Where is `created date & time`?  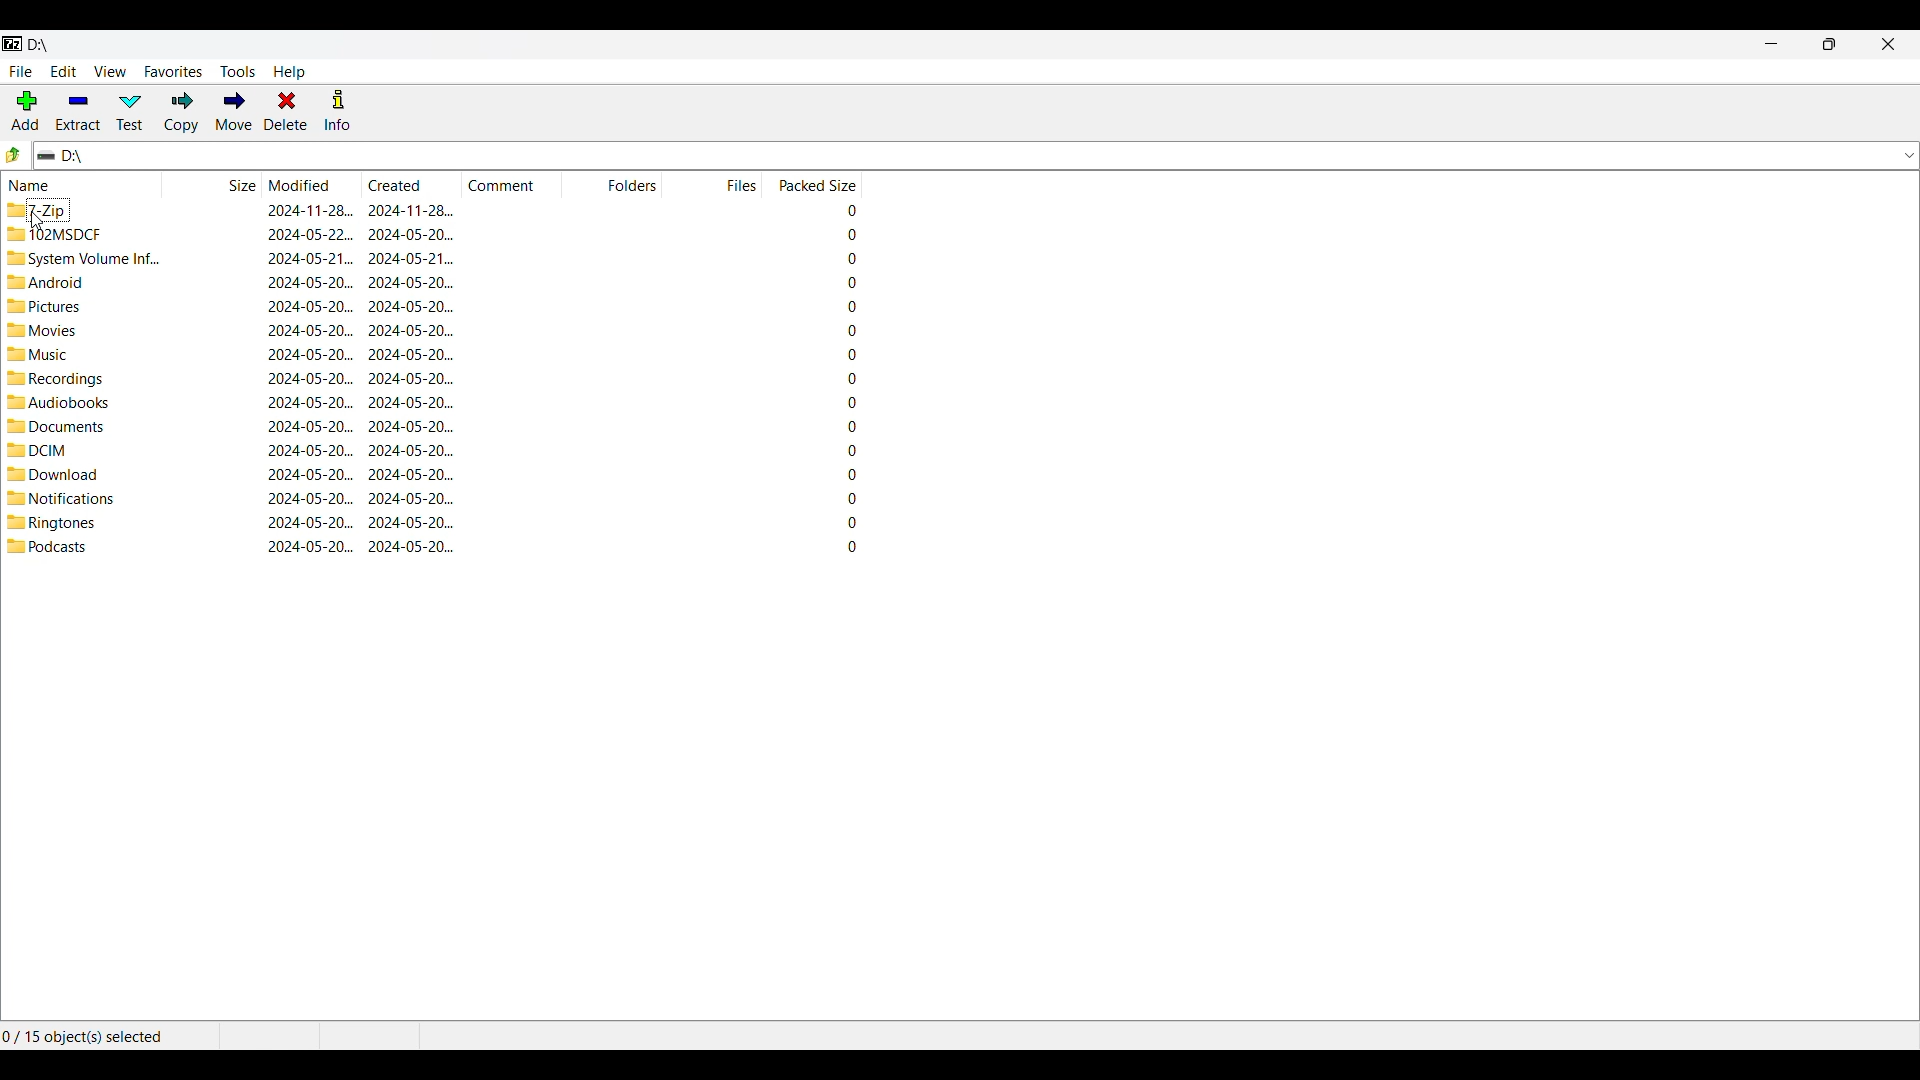
created date & time is located at coordinates (411, 258).